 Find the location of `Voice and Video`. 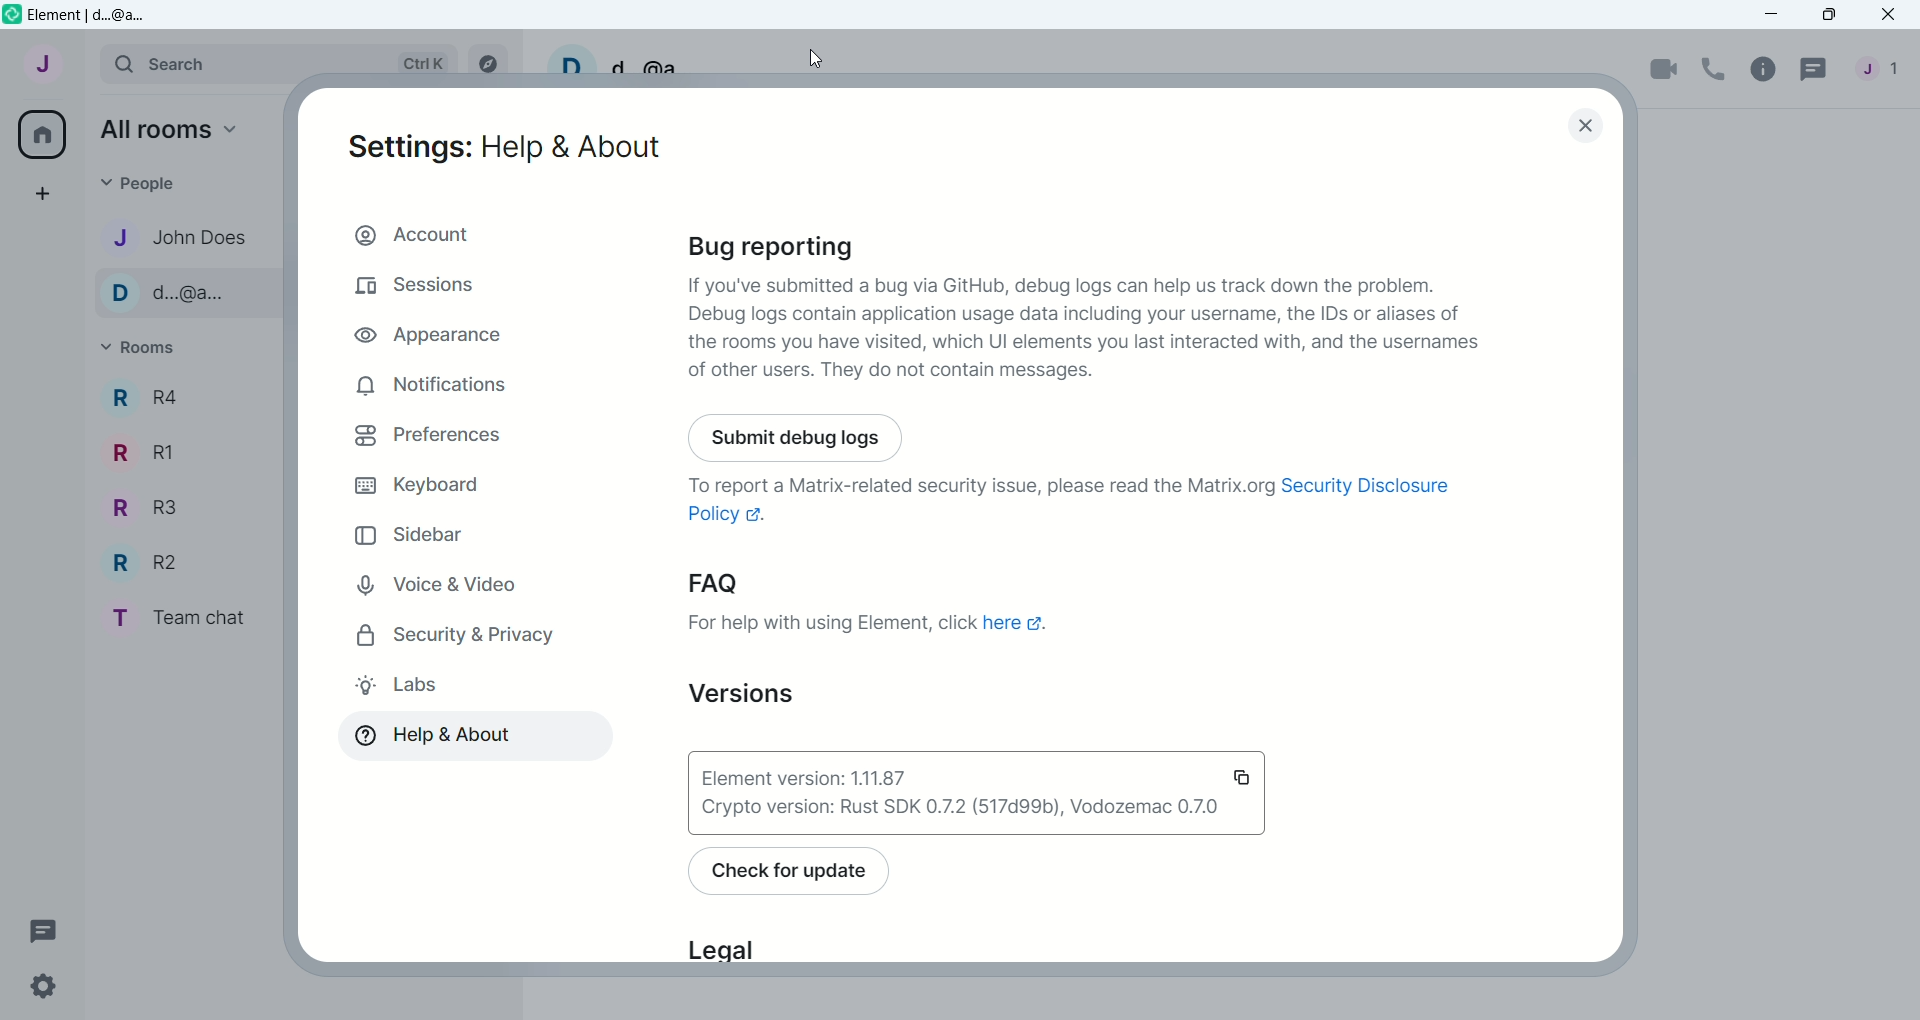

Voice and Video is located at coordinates (434, 582).